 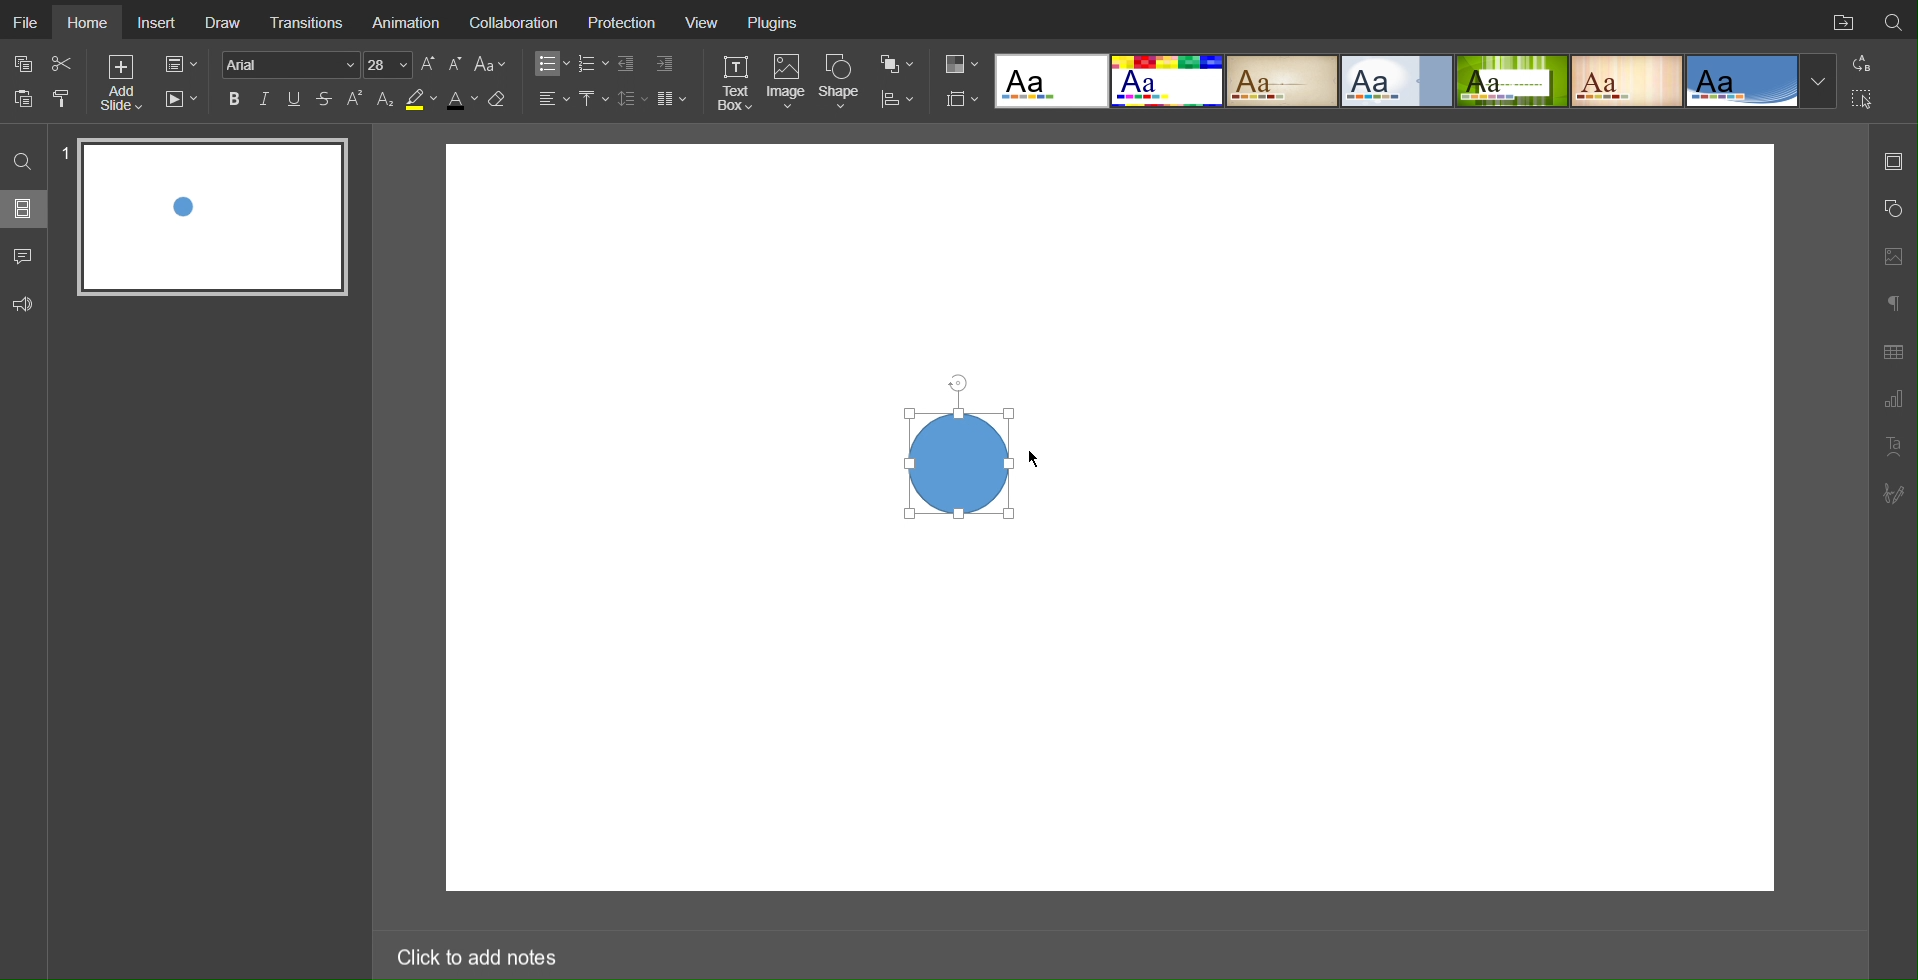 What do you see at coordinates (501, 100) in the screenshot?
I see `Erase` at bounding box center [501, 100].